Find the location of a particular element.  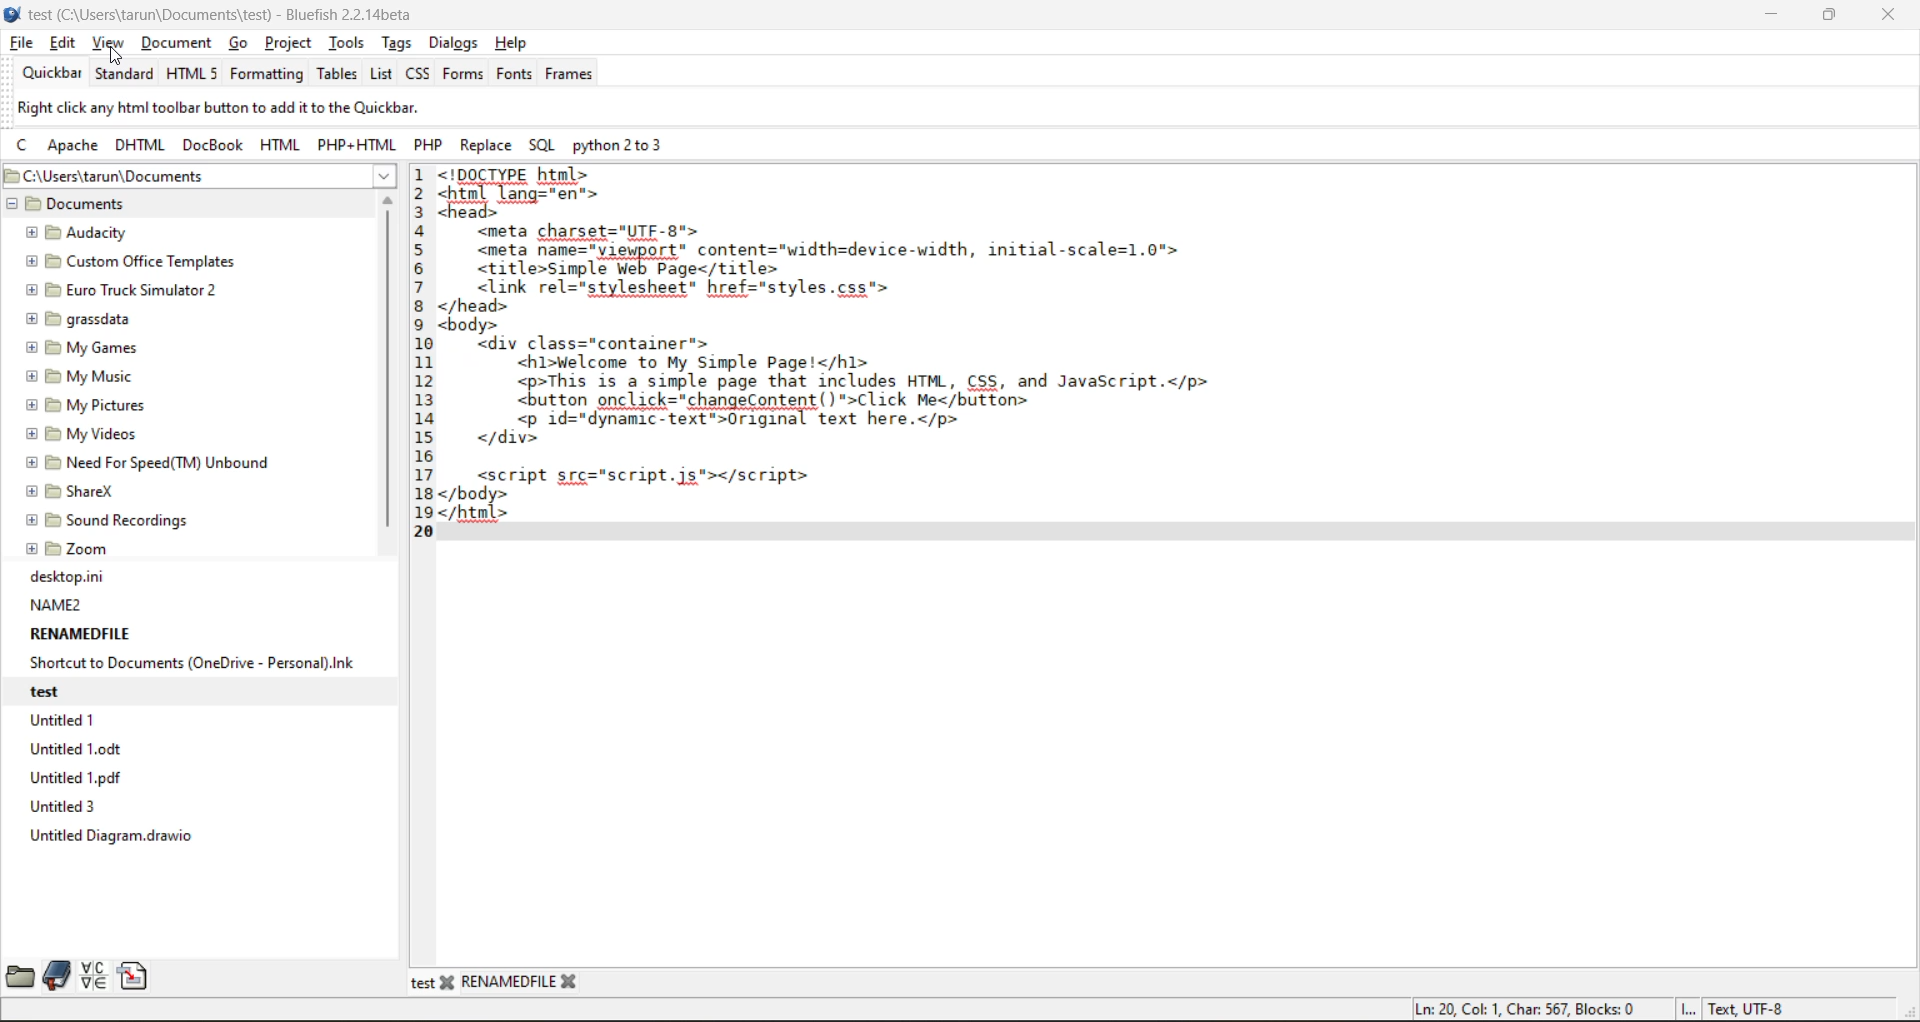

vertical scroll bar is located at coordinates (393, 372).